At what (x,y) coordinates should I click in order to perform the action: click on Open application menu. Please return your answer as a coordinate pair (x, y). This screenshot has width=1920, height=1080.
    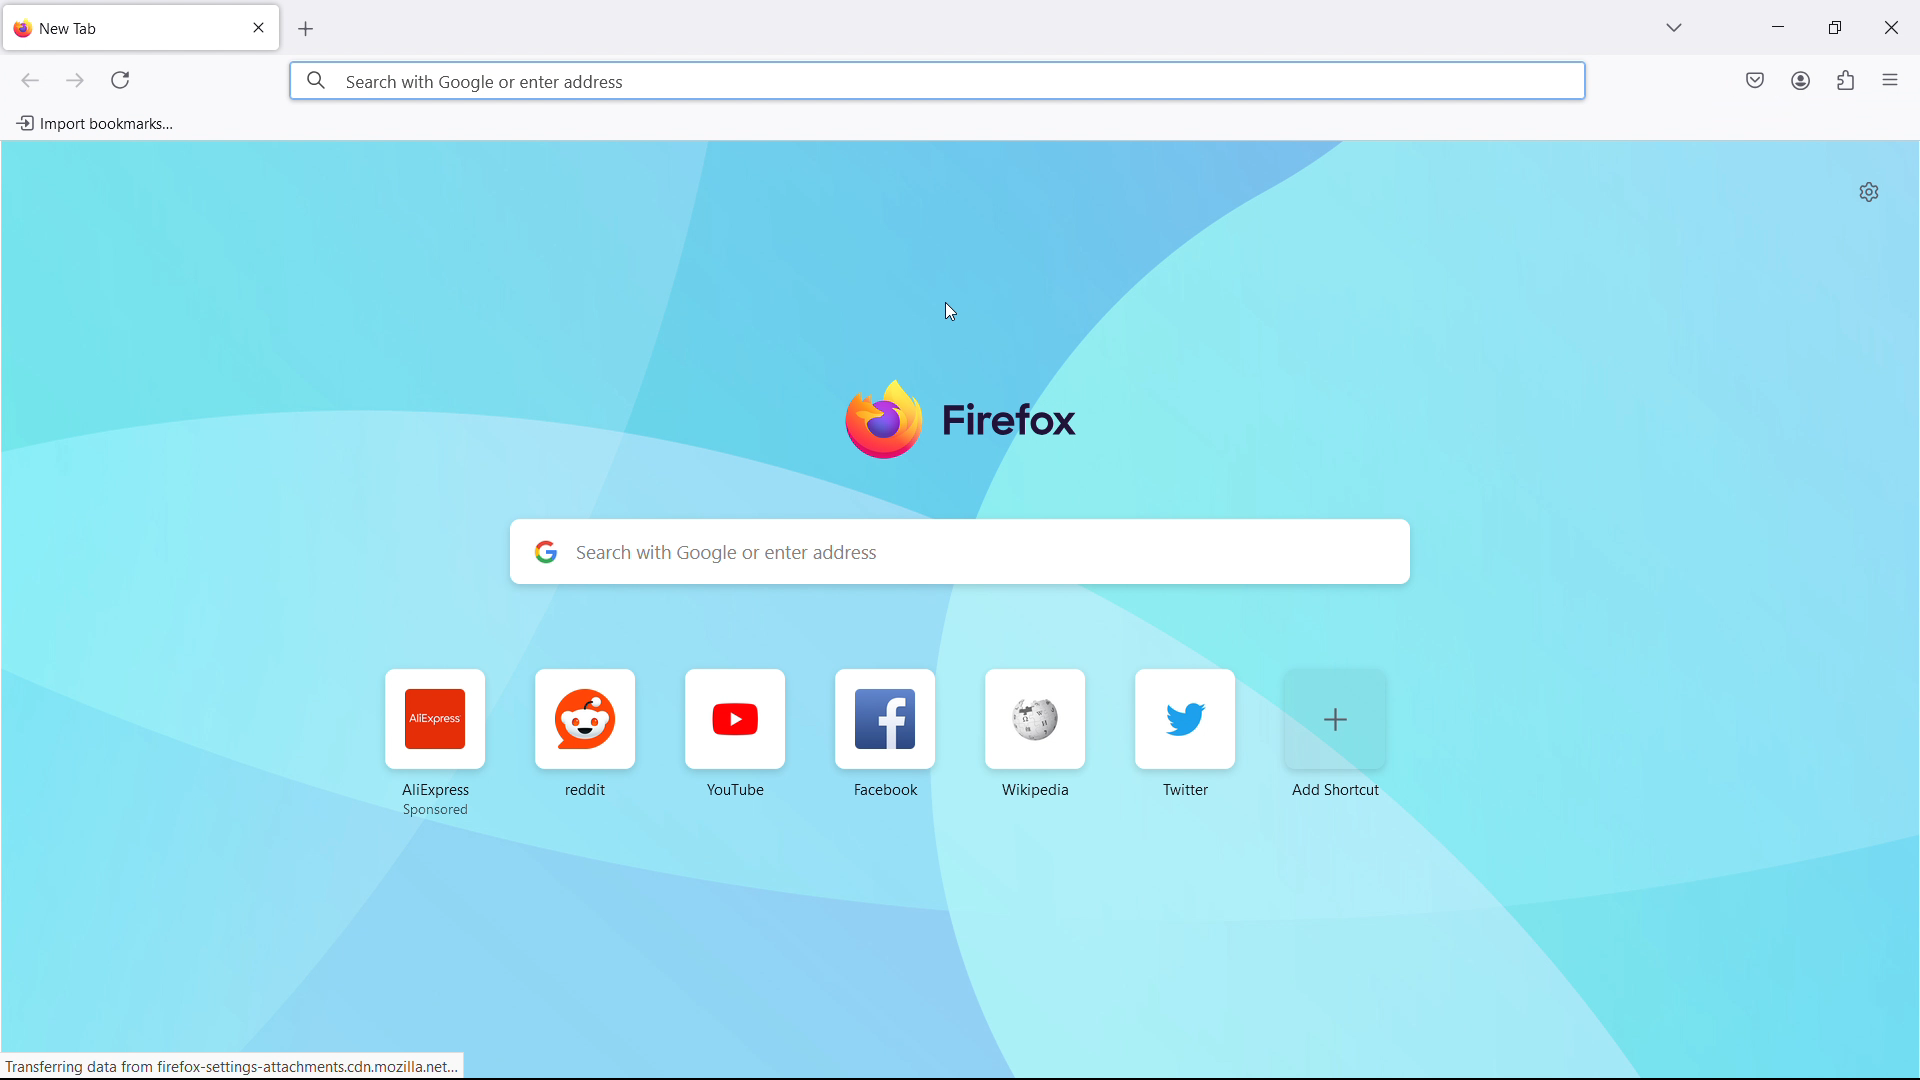
    Looking at the image, I should click on (1834, 124).